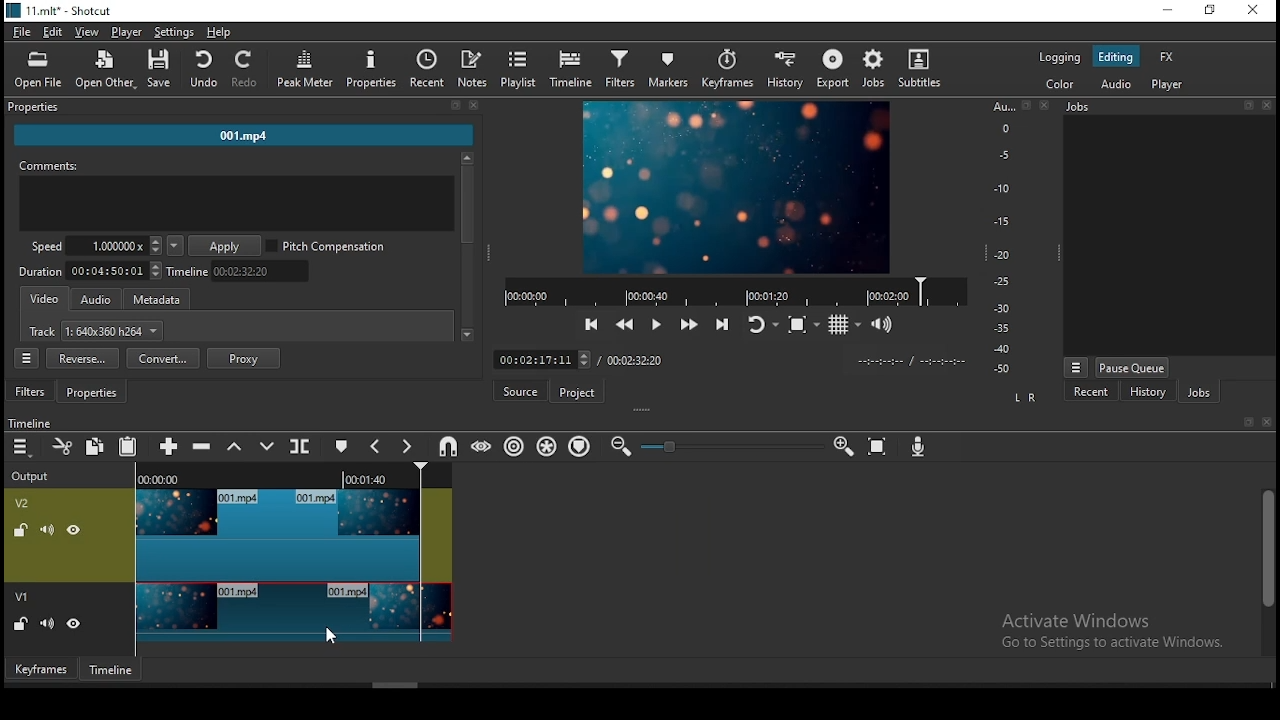 Image resolution: width=1280 pixels, height=720 pixels. What do you see at coordinates (20, 31) in the screenshot?
I see `file` at bounding box center [20, 31].